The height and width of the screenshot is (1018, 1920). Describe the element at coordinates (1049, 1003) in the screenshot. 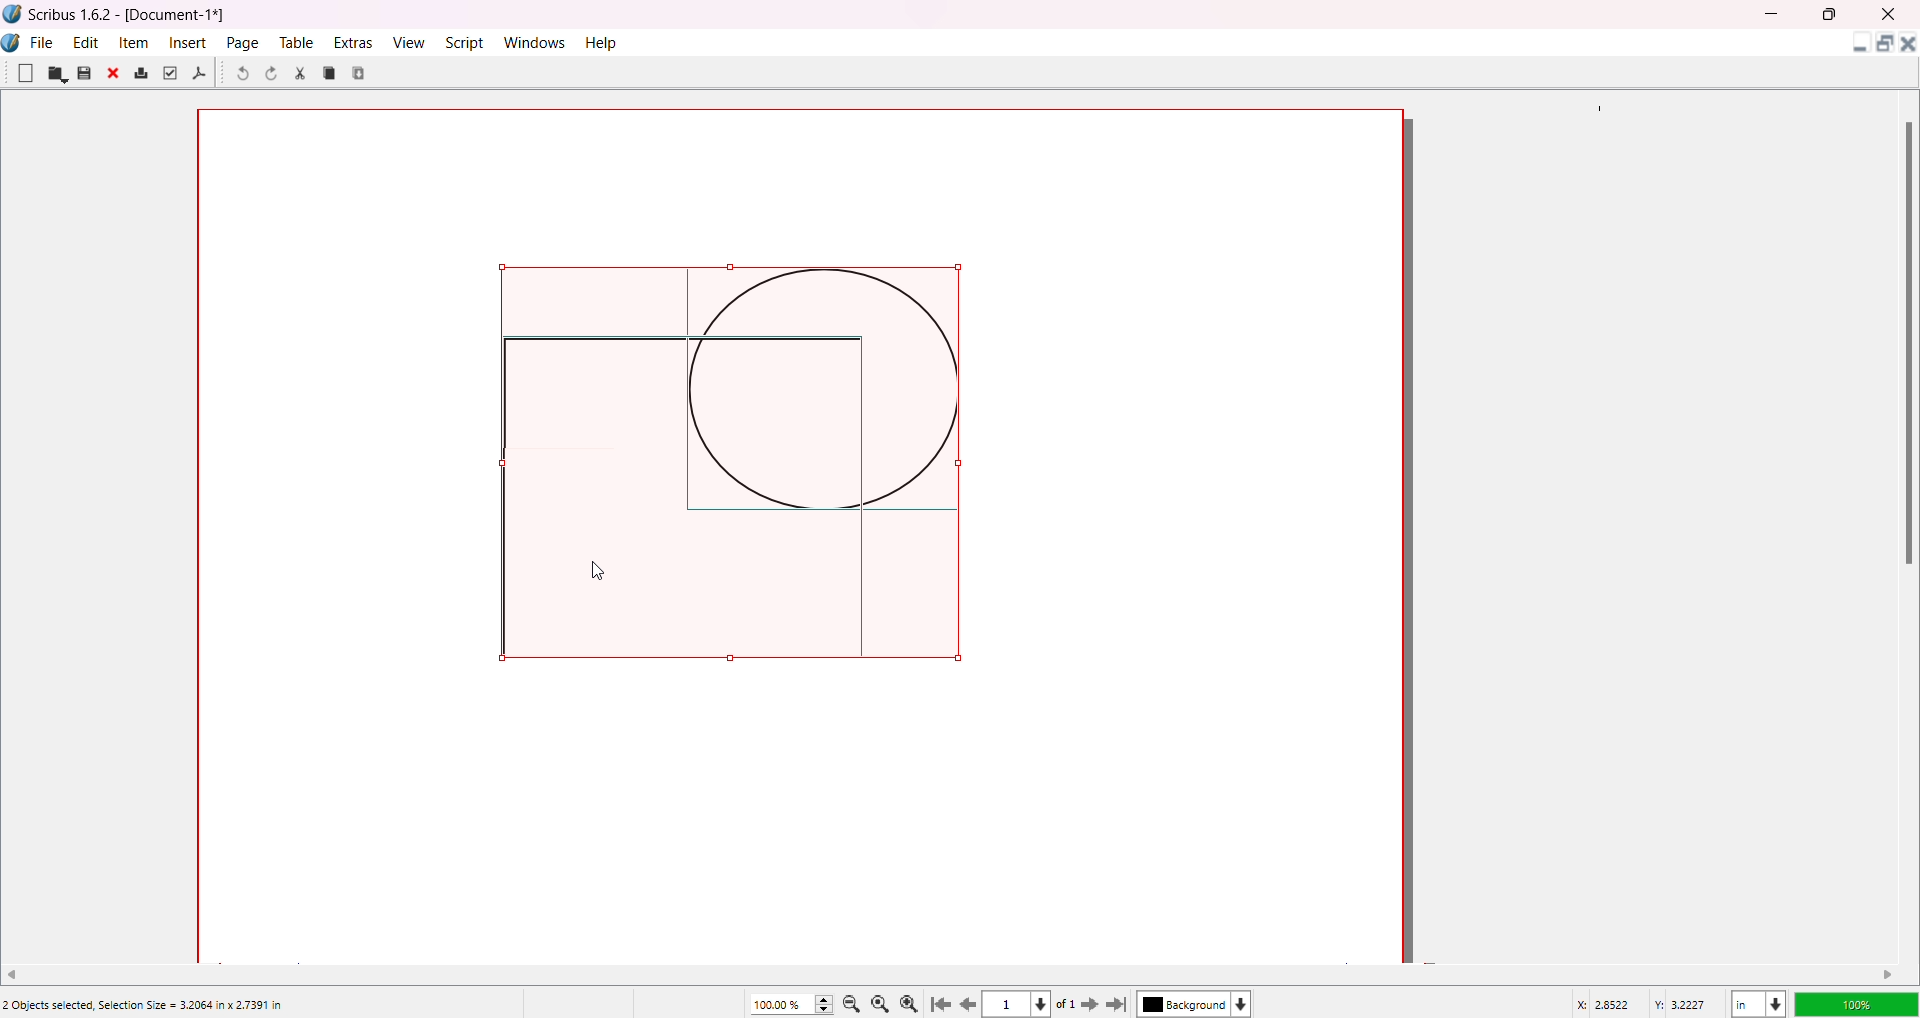

I see `Page dropdown` at that location.